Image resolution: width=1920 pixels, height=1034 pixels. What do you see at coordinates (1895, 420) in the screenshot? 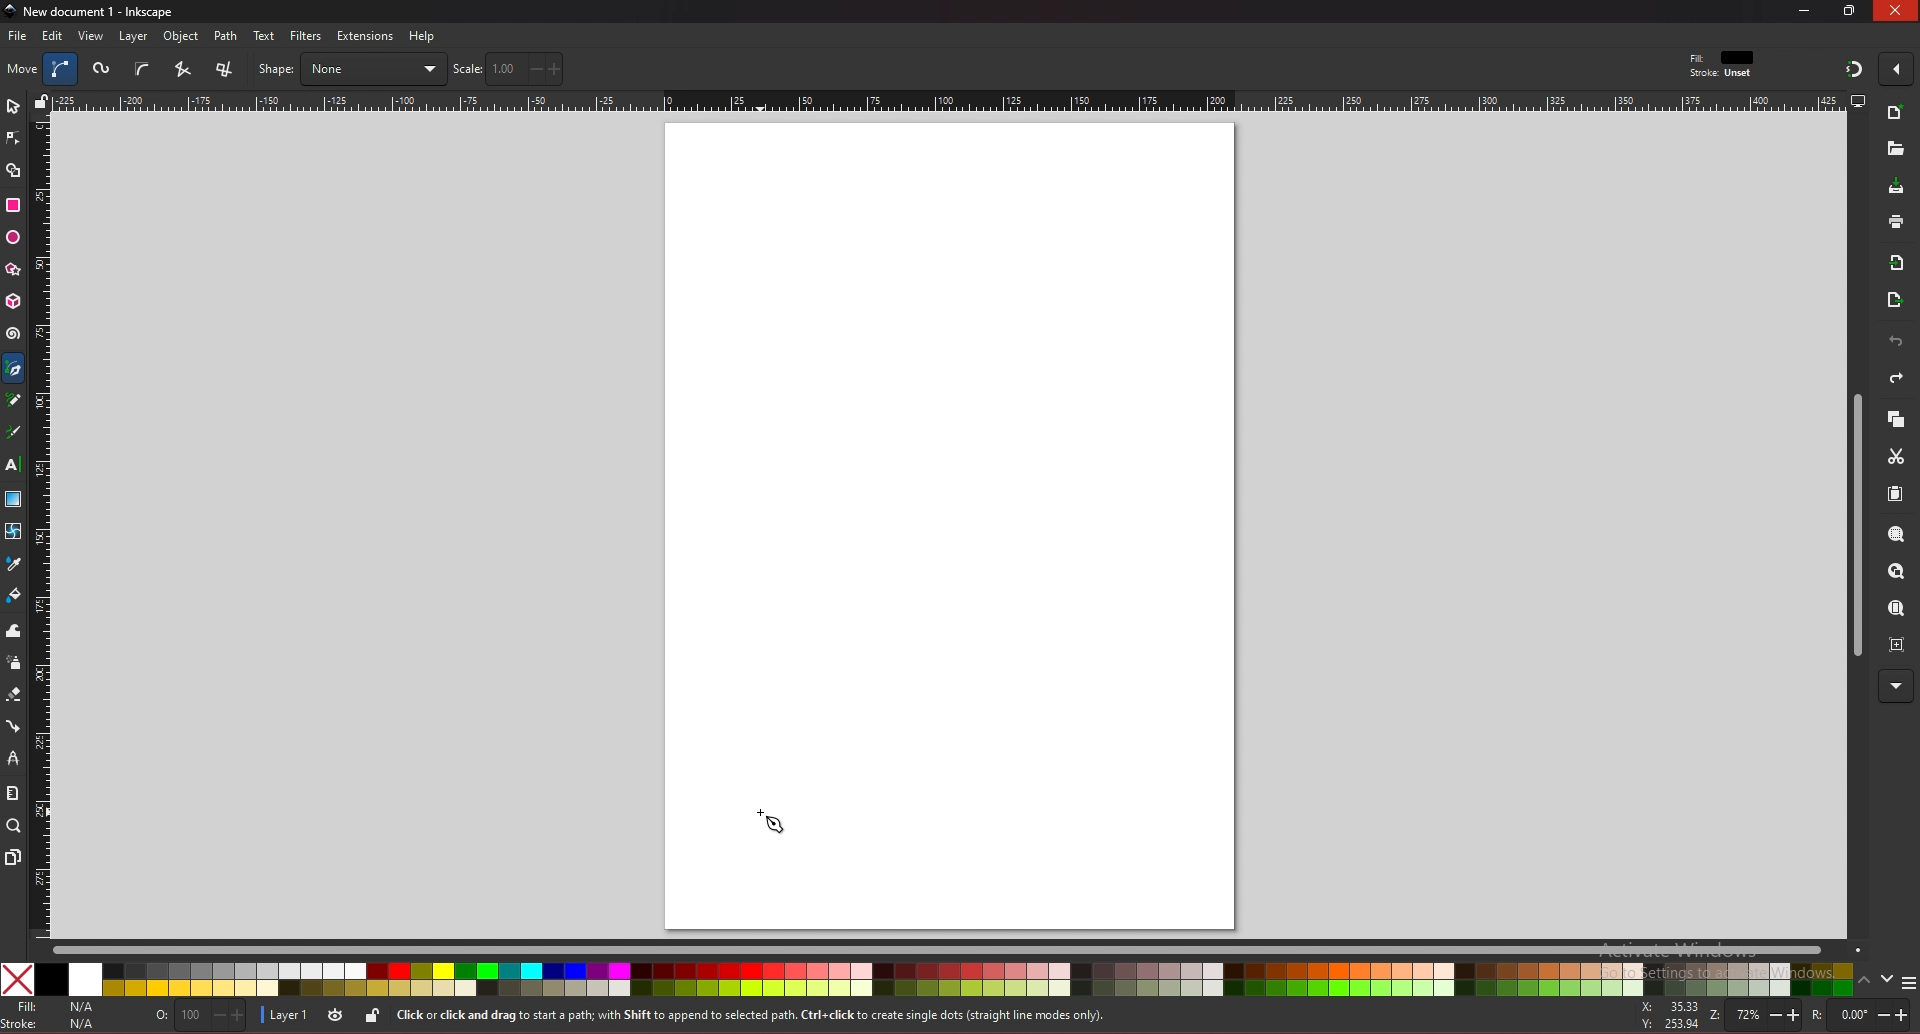
I see `copy` at bounding box center [1895, 420].